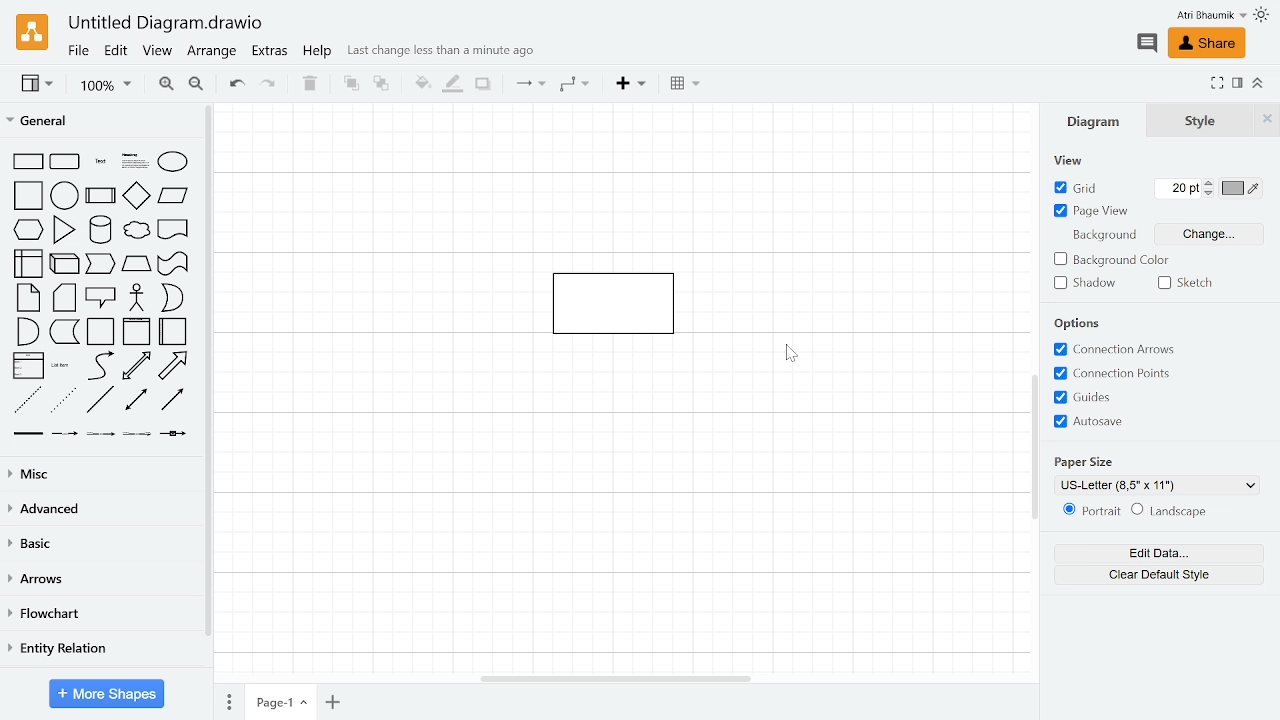 This screenshot has height=720, width=1280. What do you see at coordinates (630, 84) in the screenshot?
I see `Insert` at bounding box center [630, 84].